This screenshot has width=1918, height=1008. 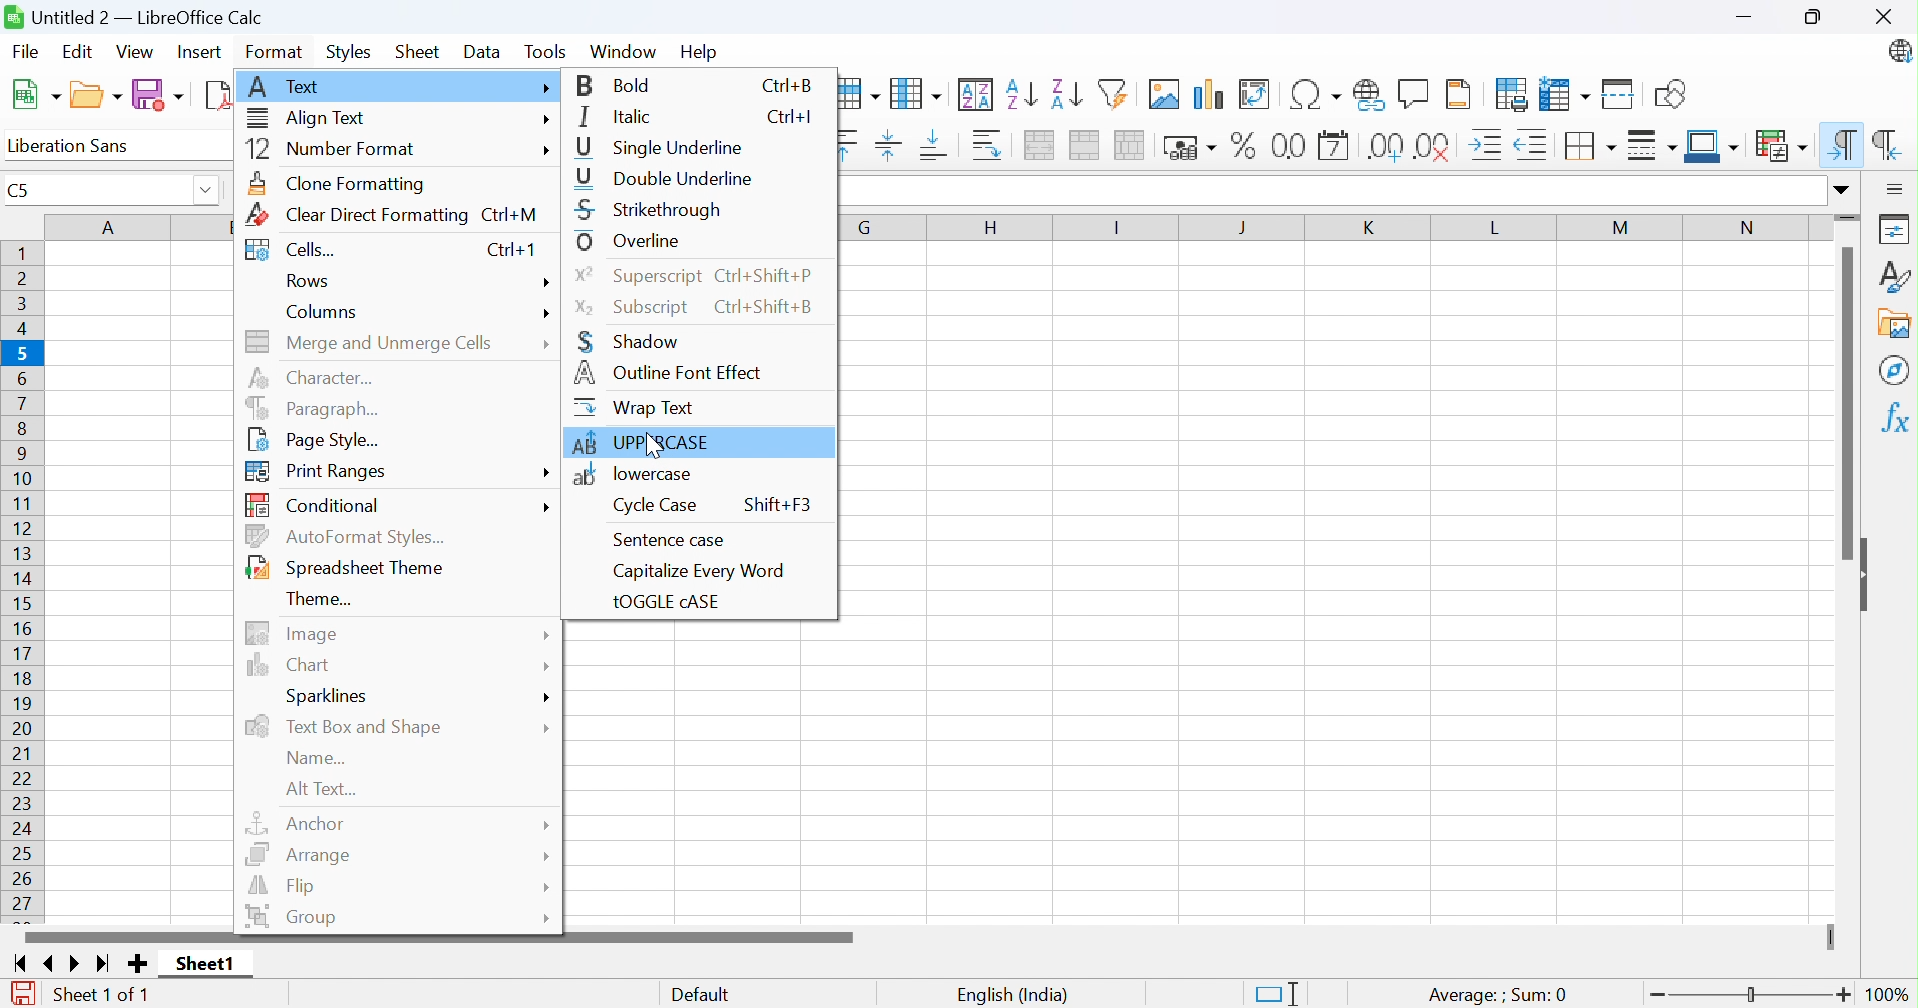 What do you see at coordinates (1164, 93) in the screenshot?
I see `Insert image` at bounding box center [1164, 93].